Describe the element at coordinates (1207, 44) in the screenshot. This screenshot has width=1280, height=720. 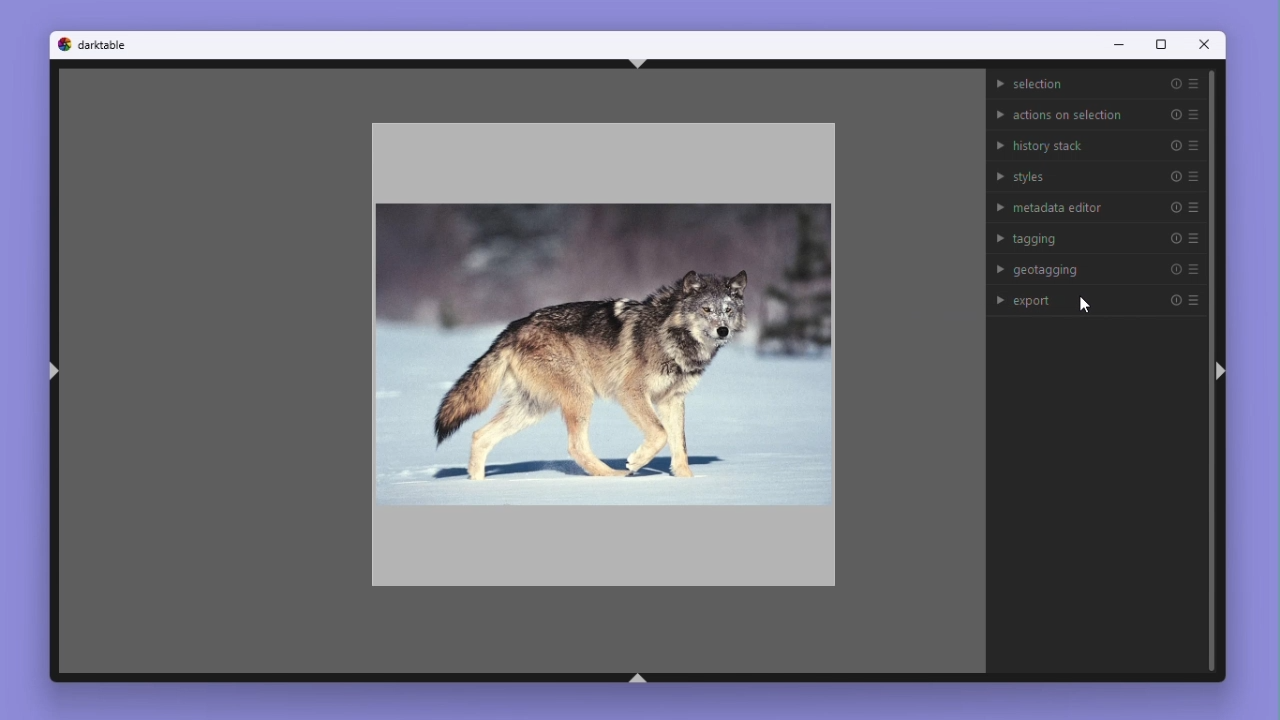
I see `Close` at that location.